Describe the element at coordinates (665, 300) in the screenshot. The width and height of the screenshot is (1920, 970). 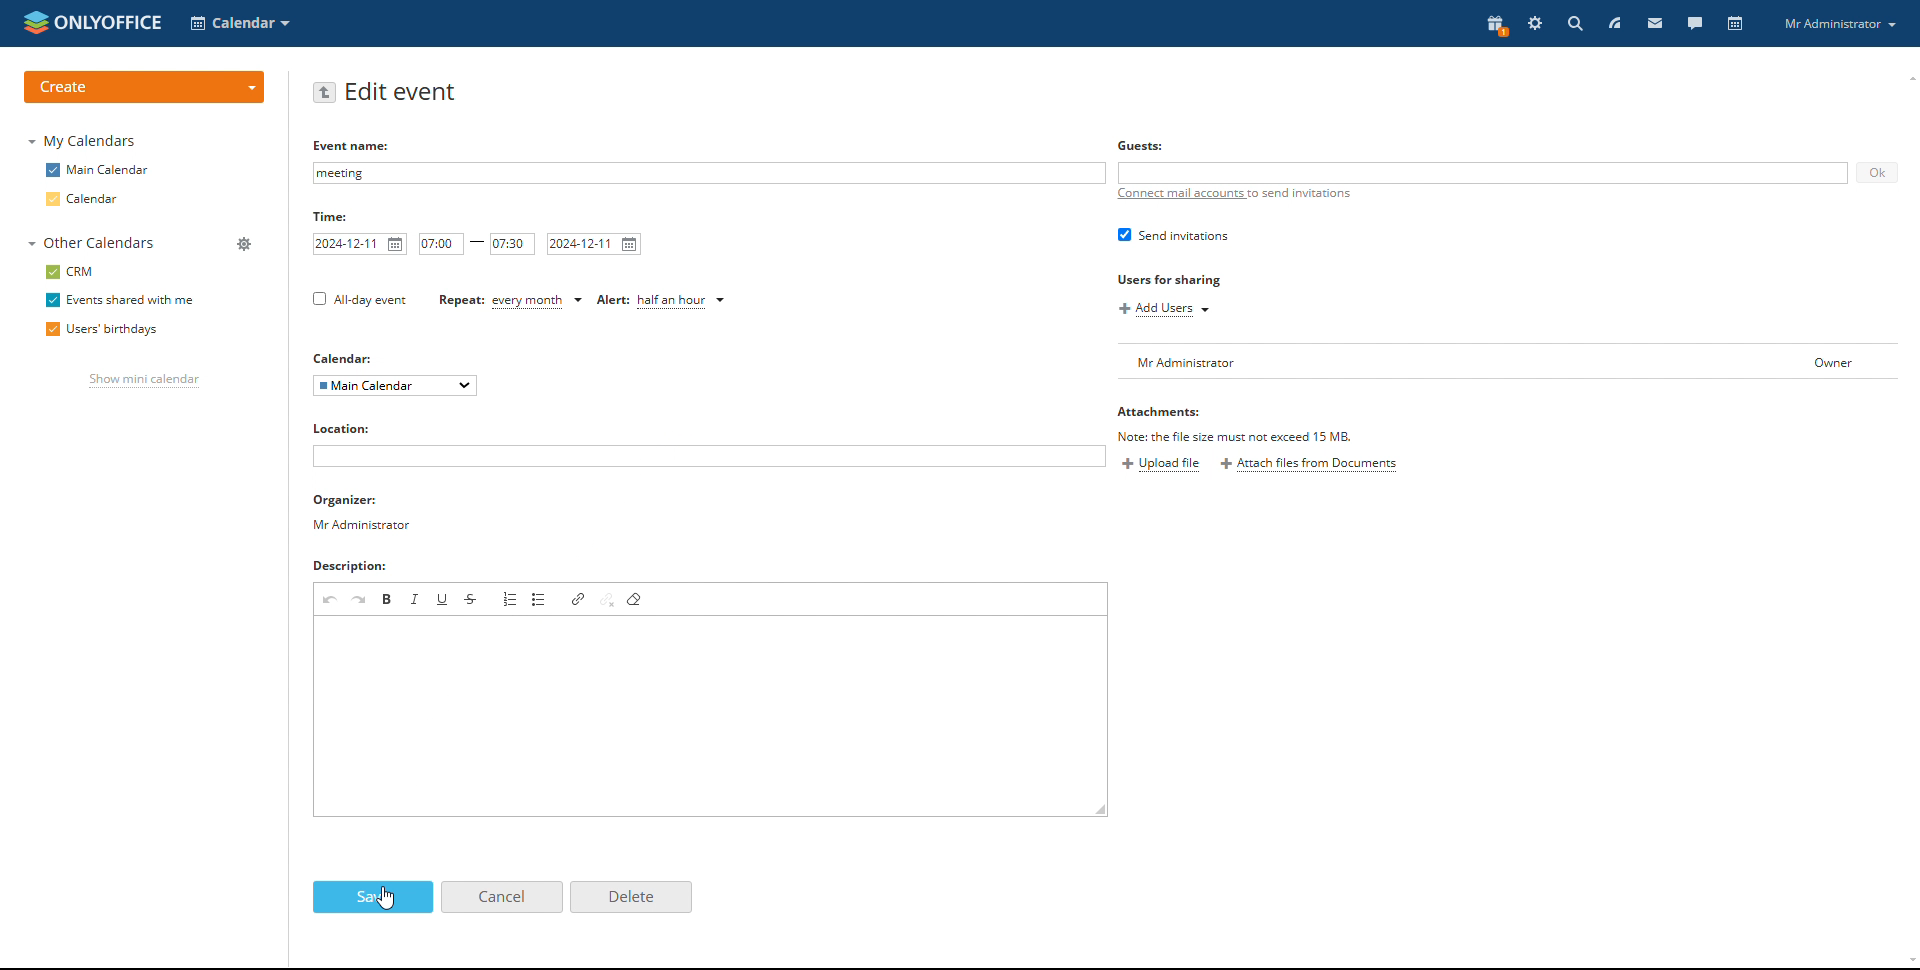
I see `adjusted alert time` at that location.